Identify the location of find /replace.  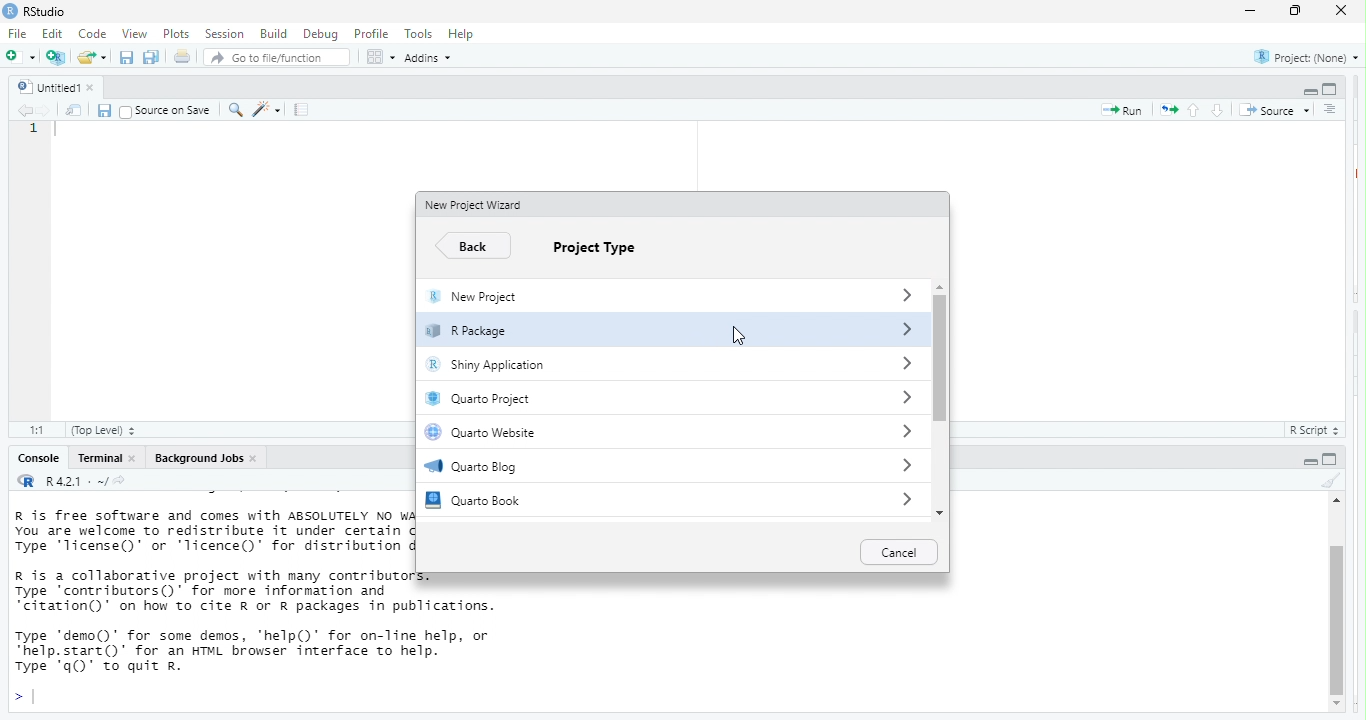
(235, 110).